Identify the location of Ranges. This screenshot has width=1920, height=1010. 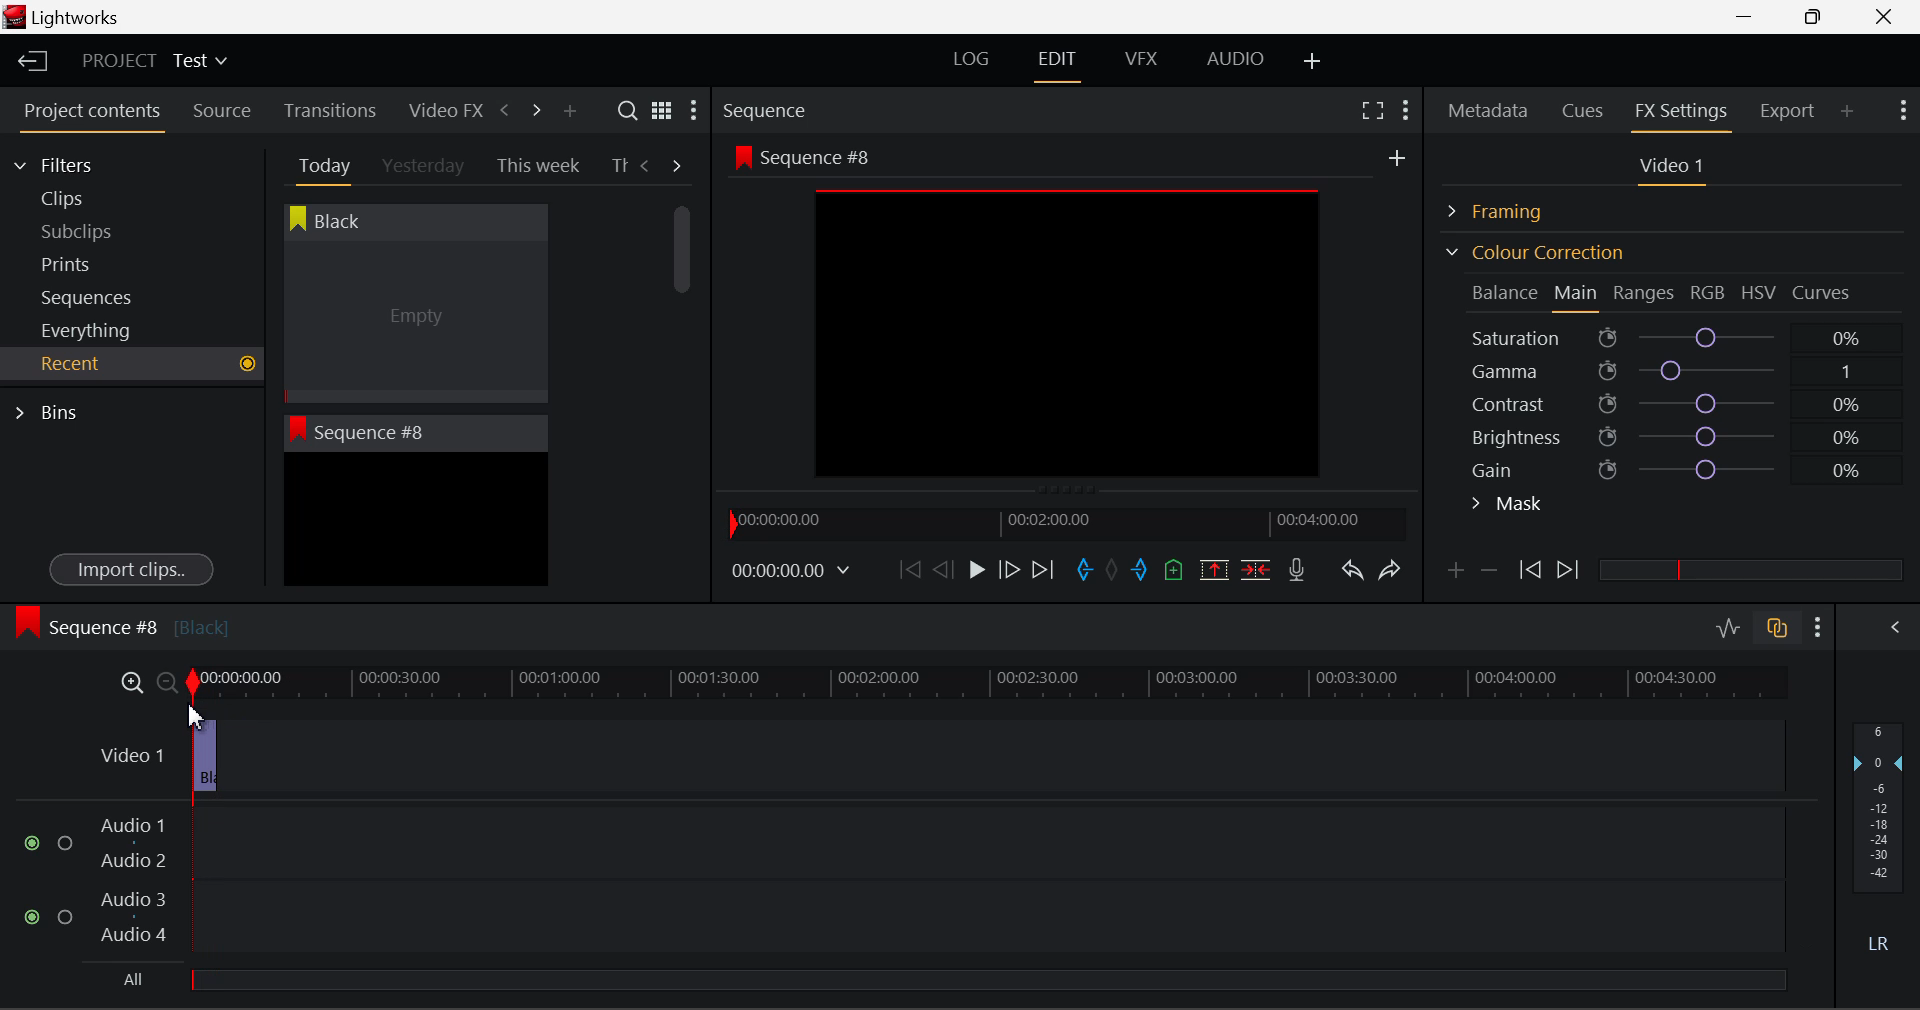
(1644, 295).